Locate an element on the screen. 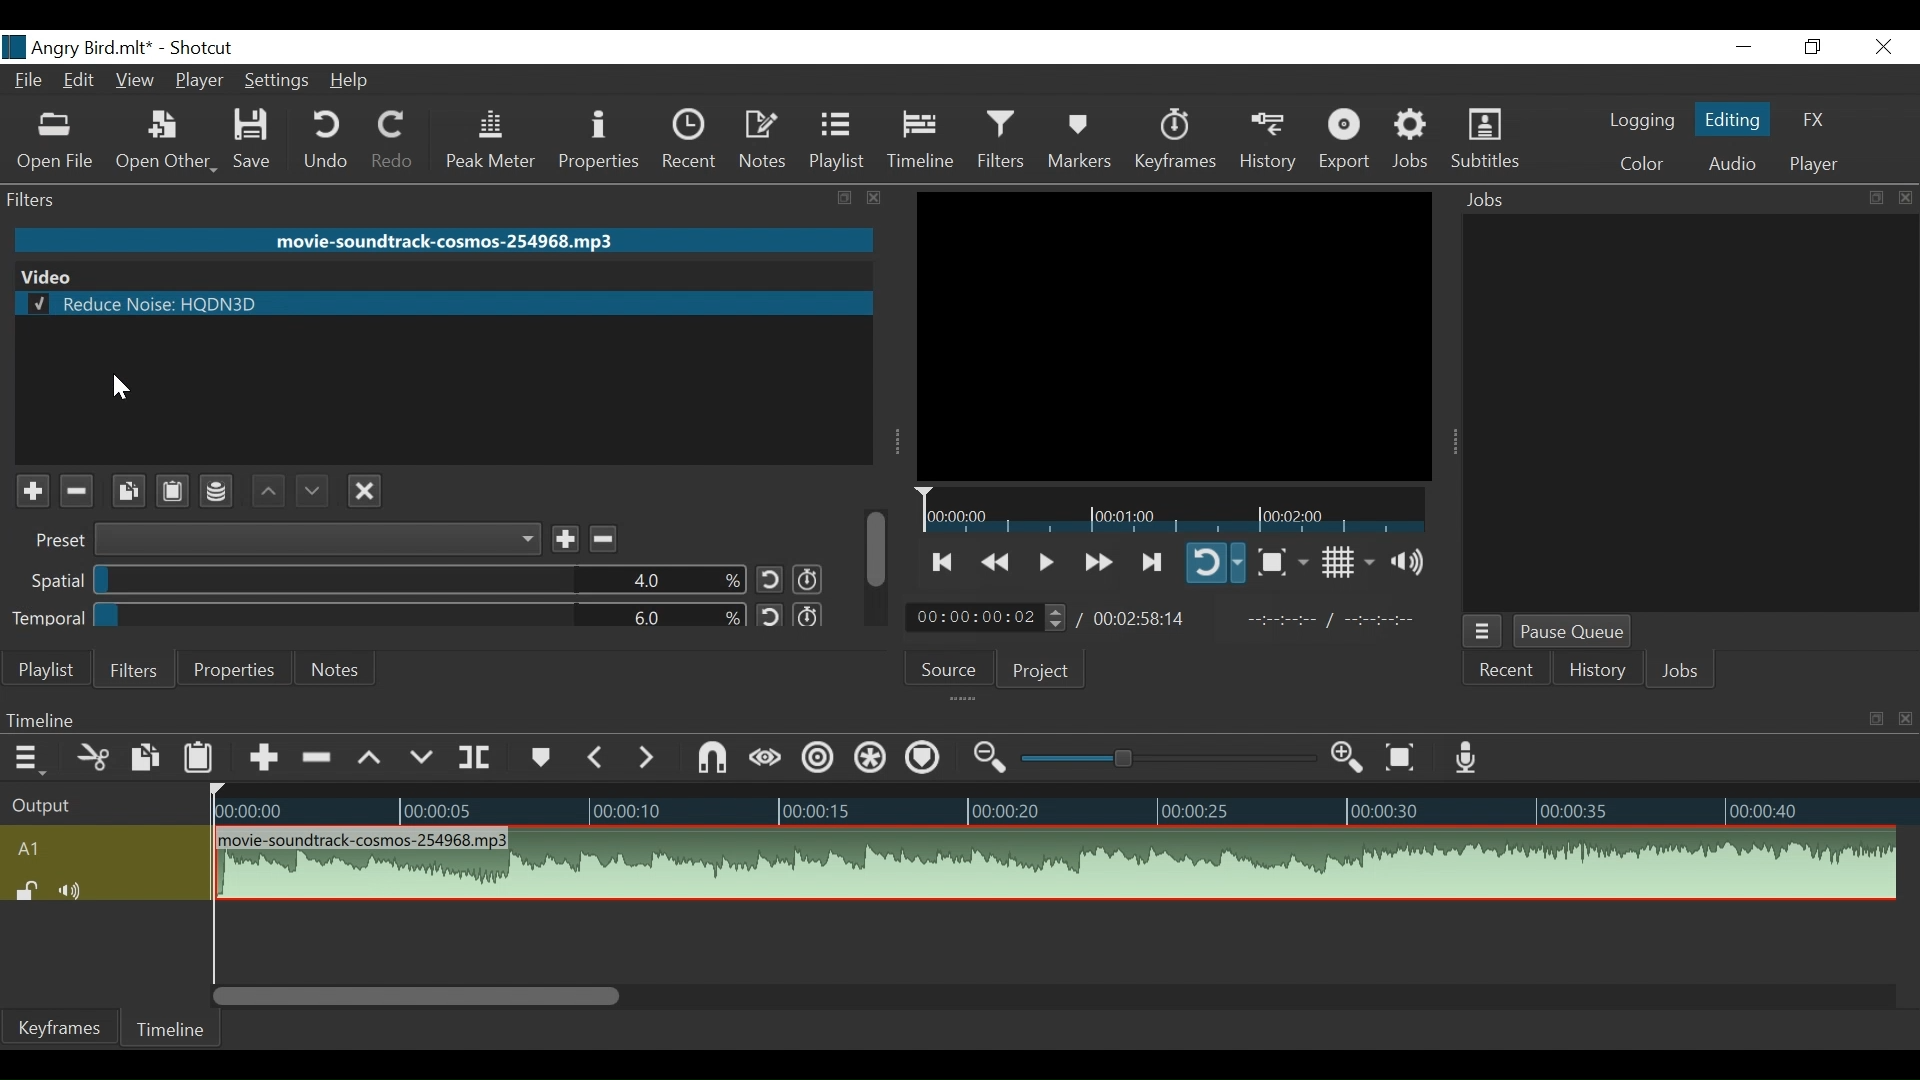 Image resolution: width=1920 pixels, height=1080 pixels. Player is located at coordinates (1810, 166).